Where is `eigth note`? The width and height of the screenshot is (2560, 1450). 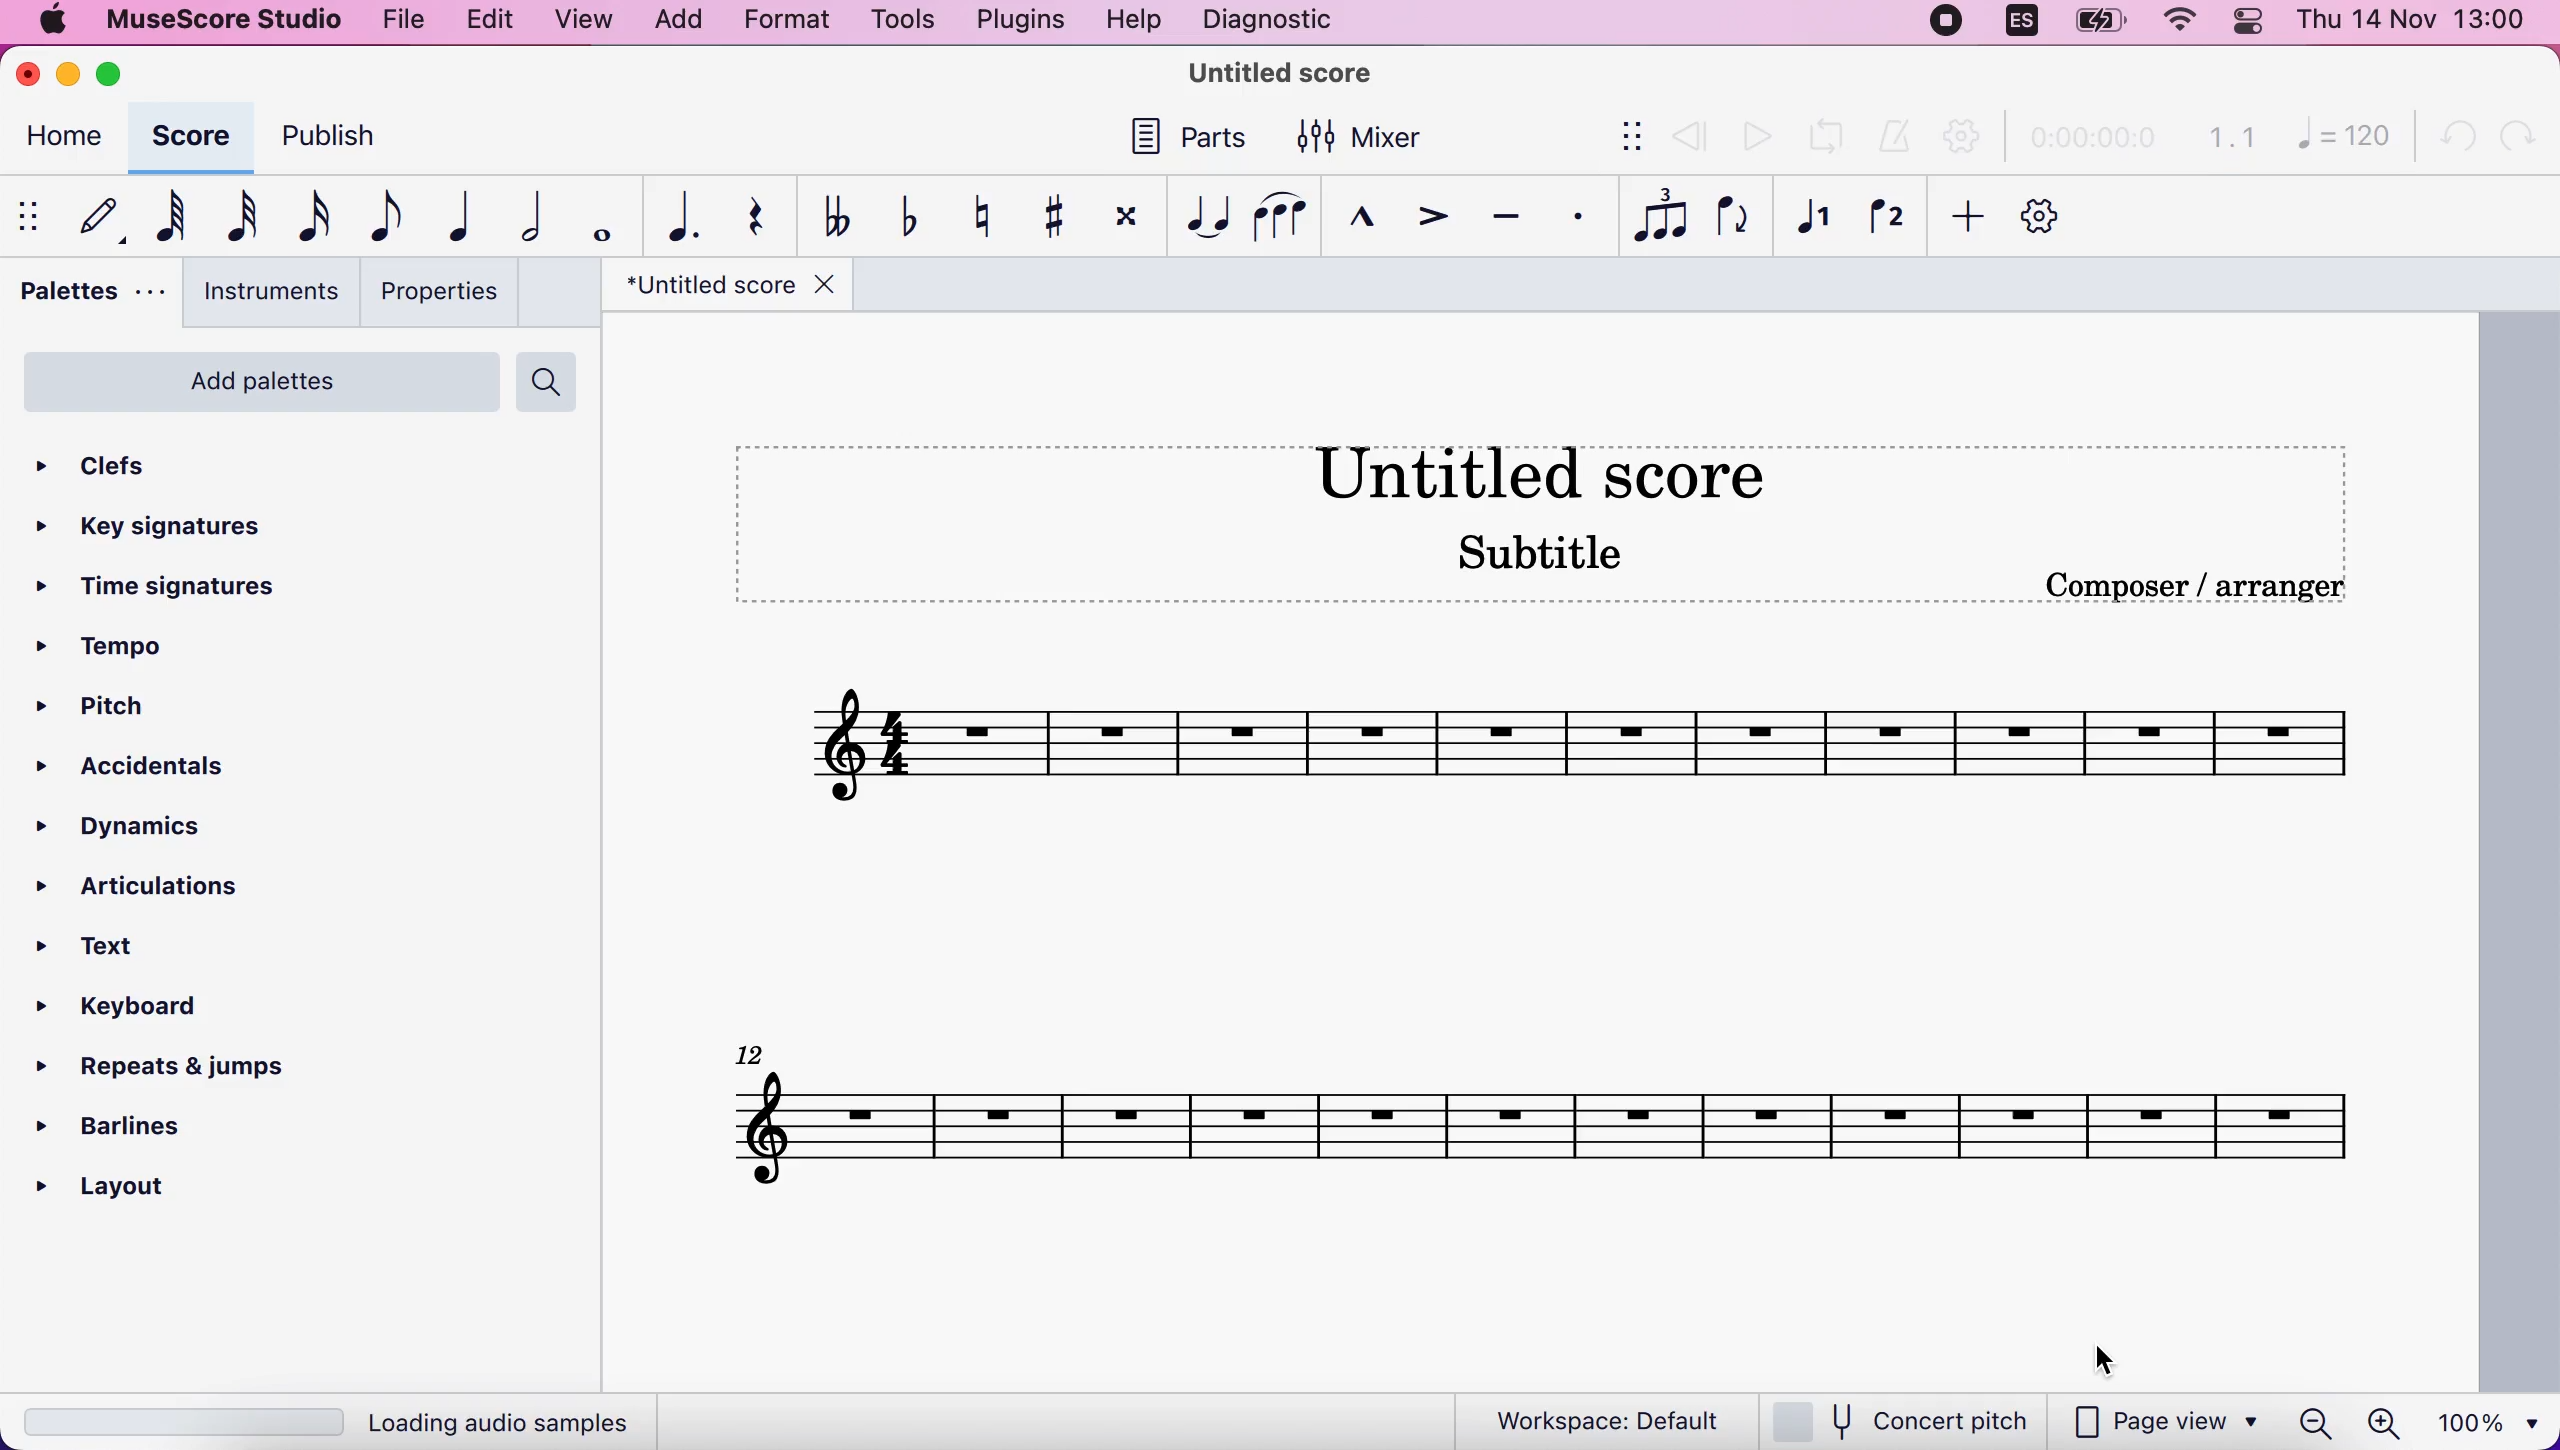
eigth note is located at coordinates (387, 216).